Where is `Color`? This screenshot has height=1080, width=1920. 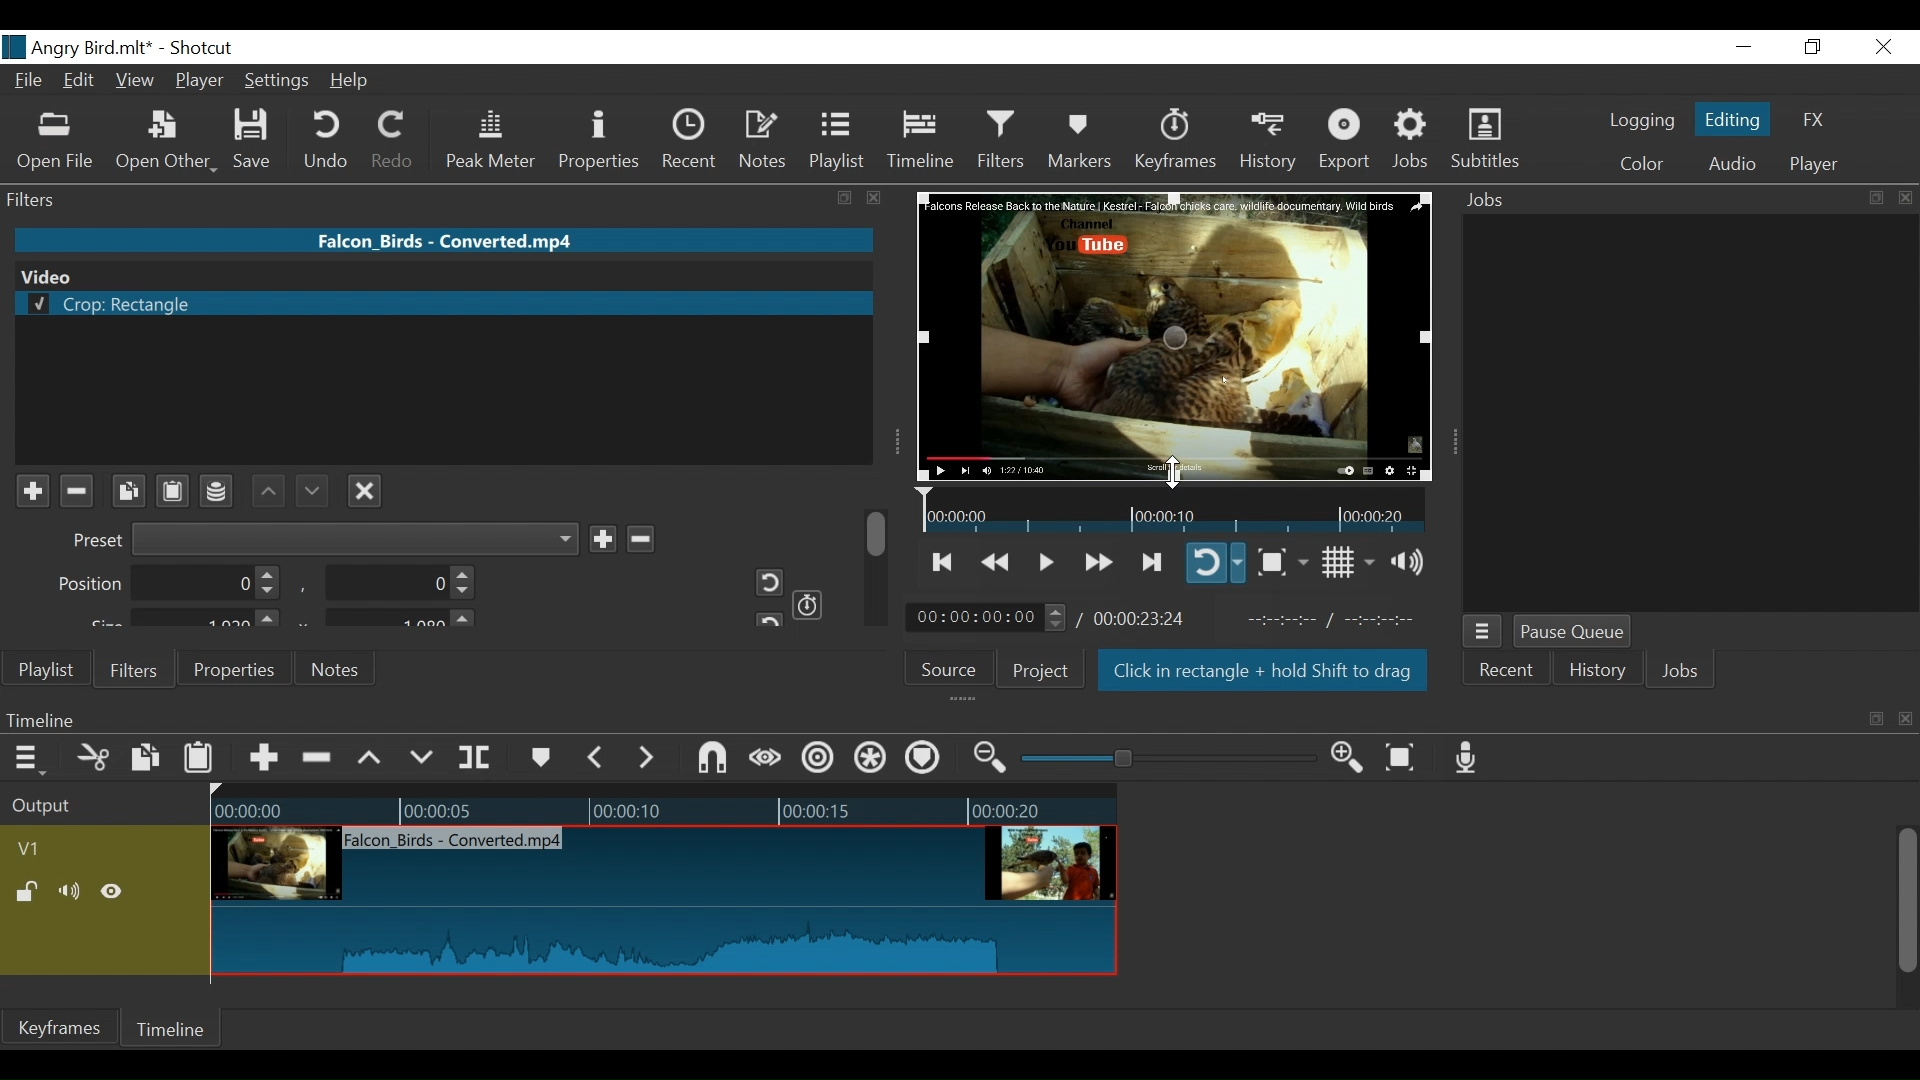
Color is located at coordinates (1637, 164).